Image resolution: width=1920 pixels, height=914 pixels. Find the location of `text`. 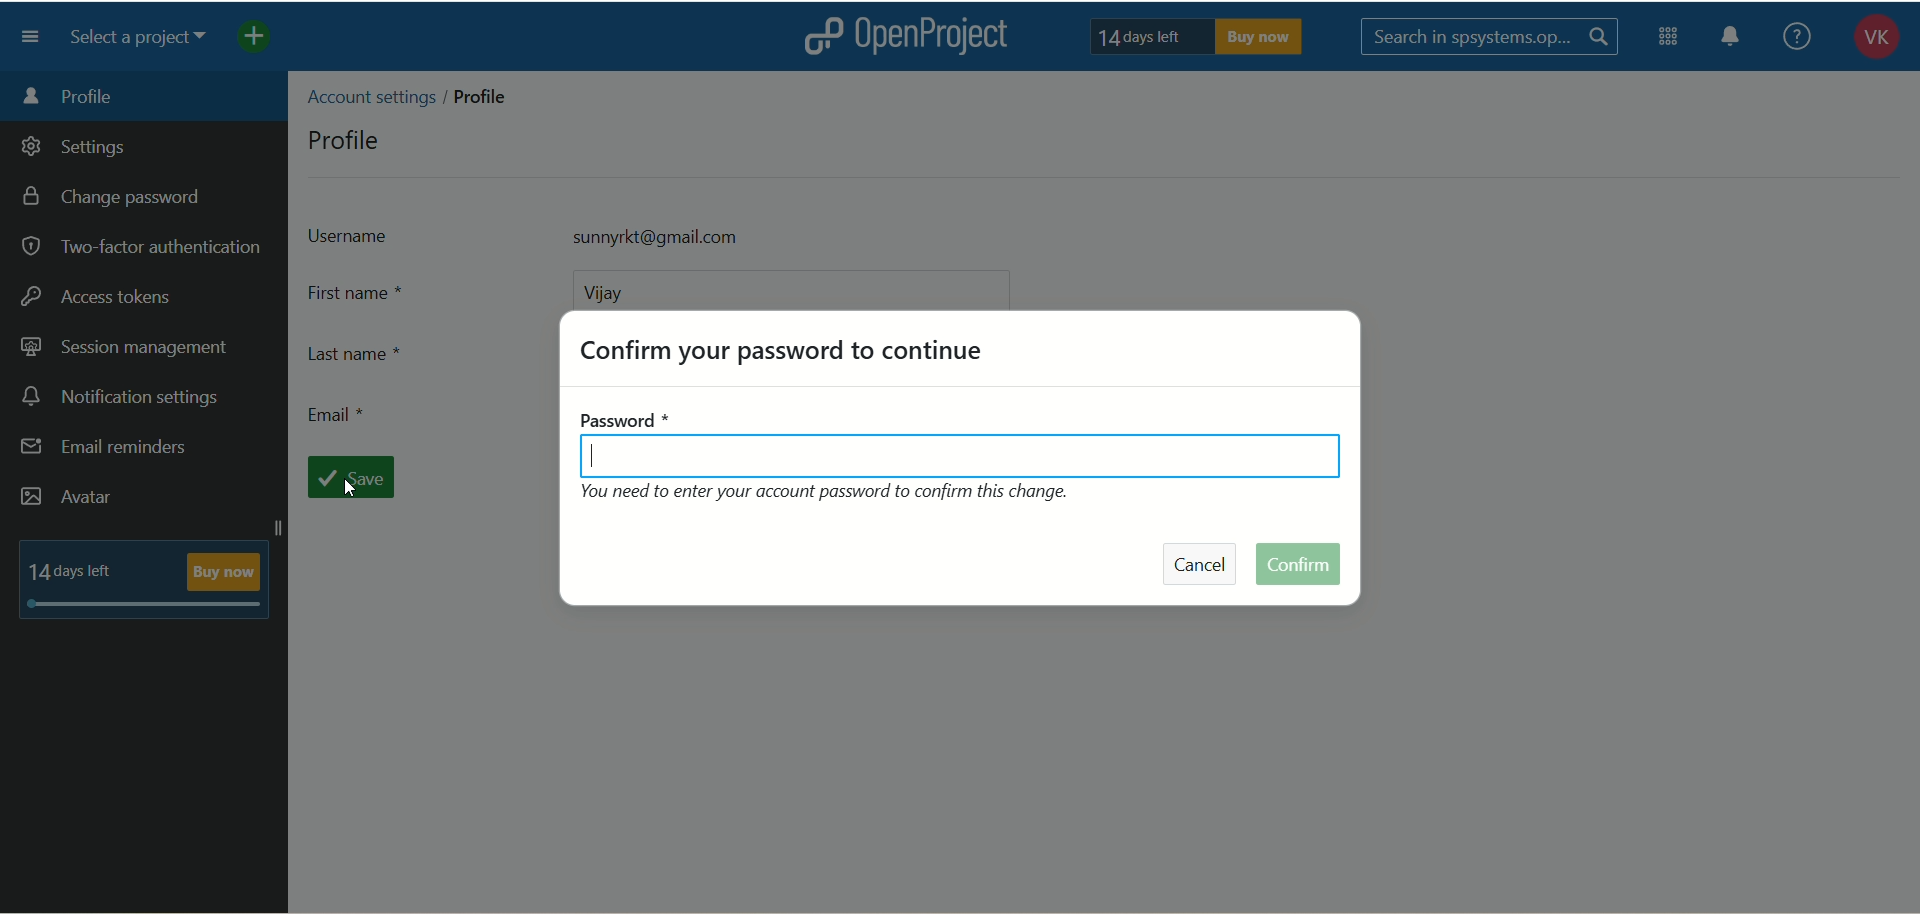

text is located at coordinates (844, 499).